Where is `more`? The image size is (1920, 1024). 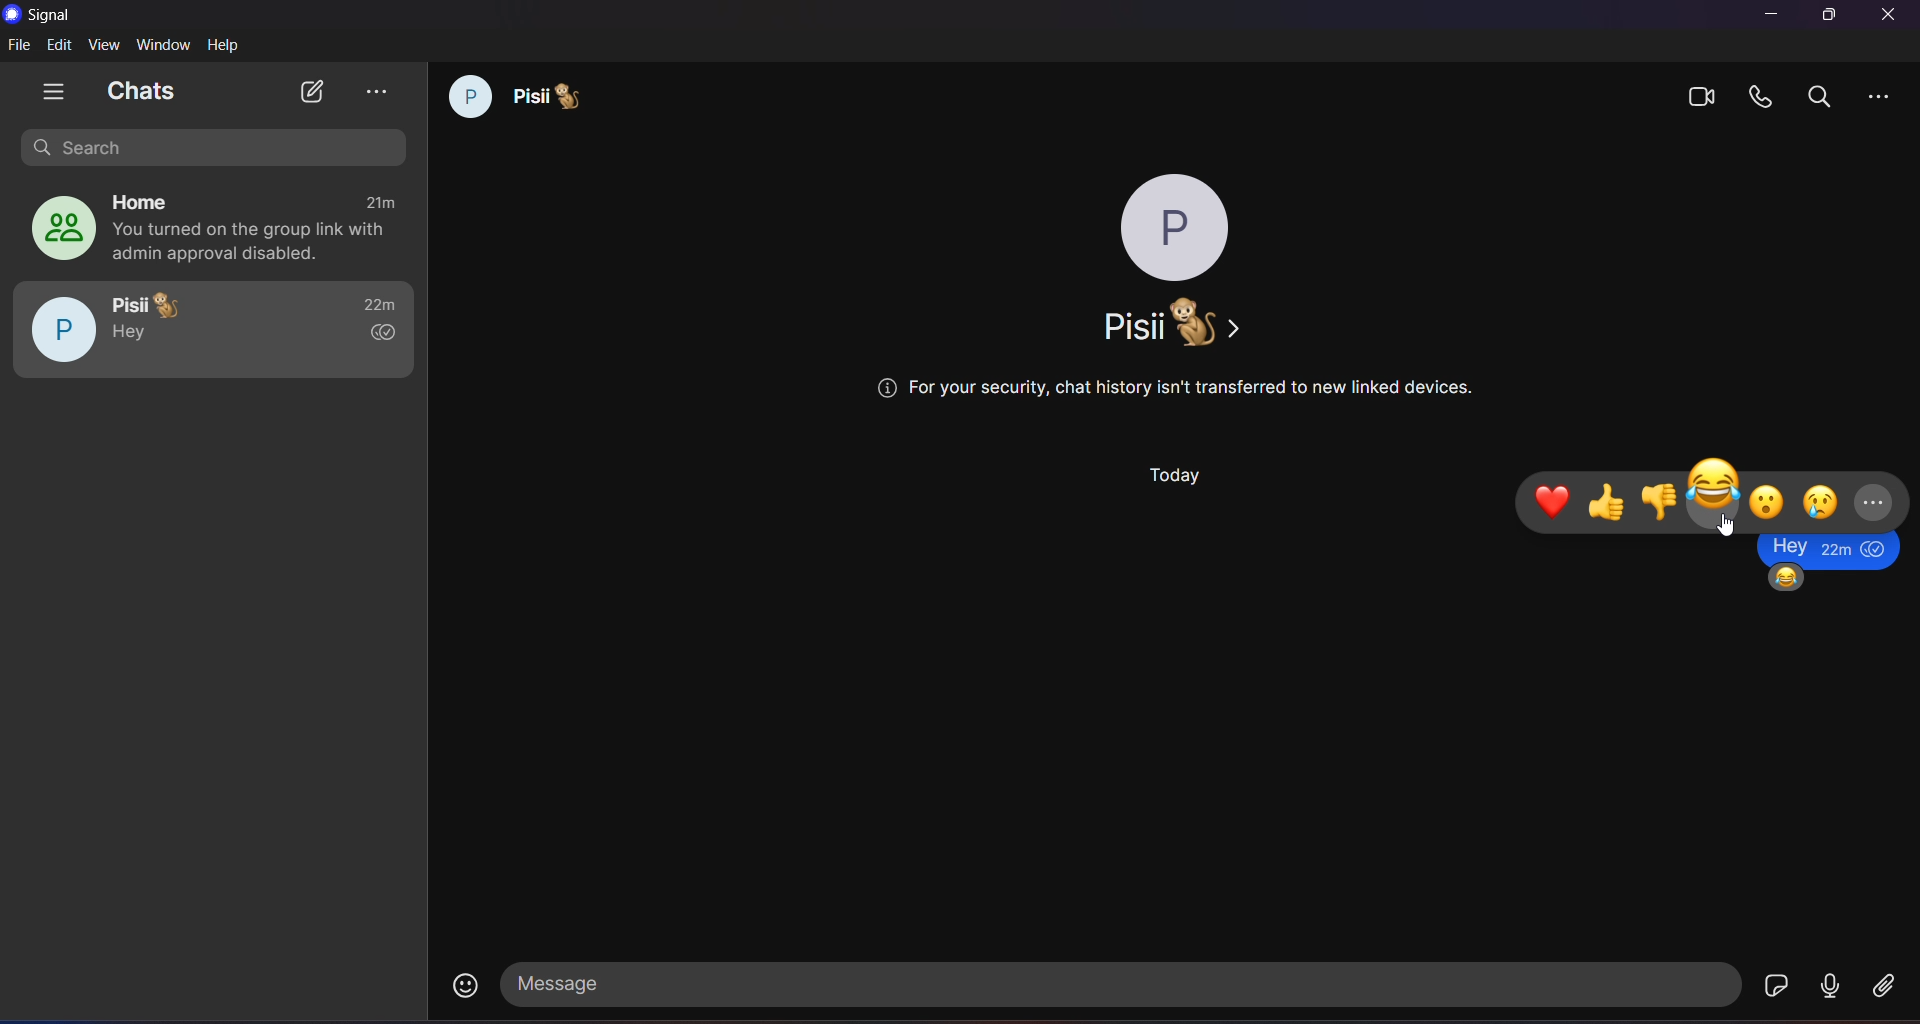 more is located at coordinates (1881, 93).